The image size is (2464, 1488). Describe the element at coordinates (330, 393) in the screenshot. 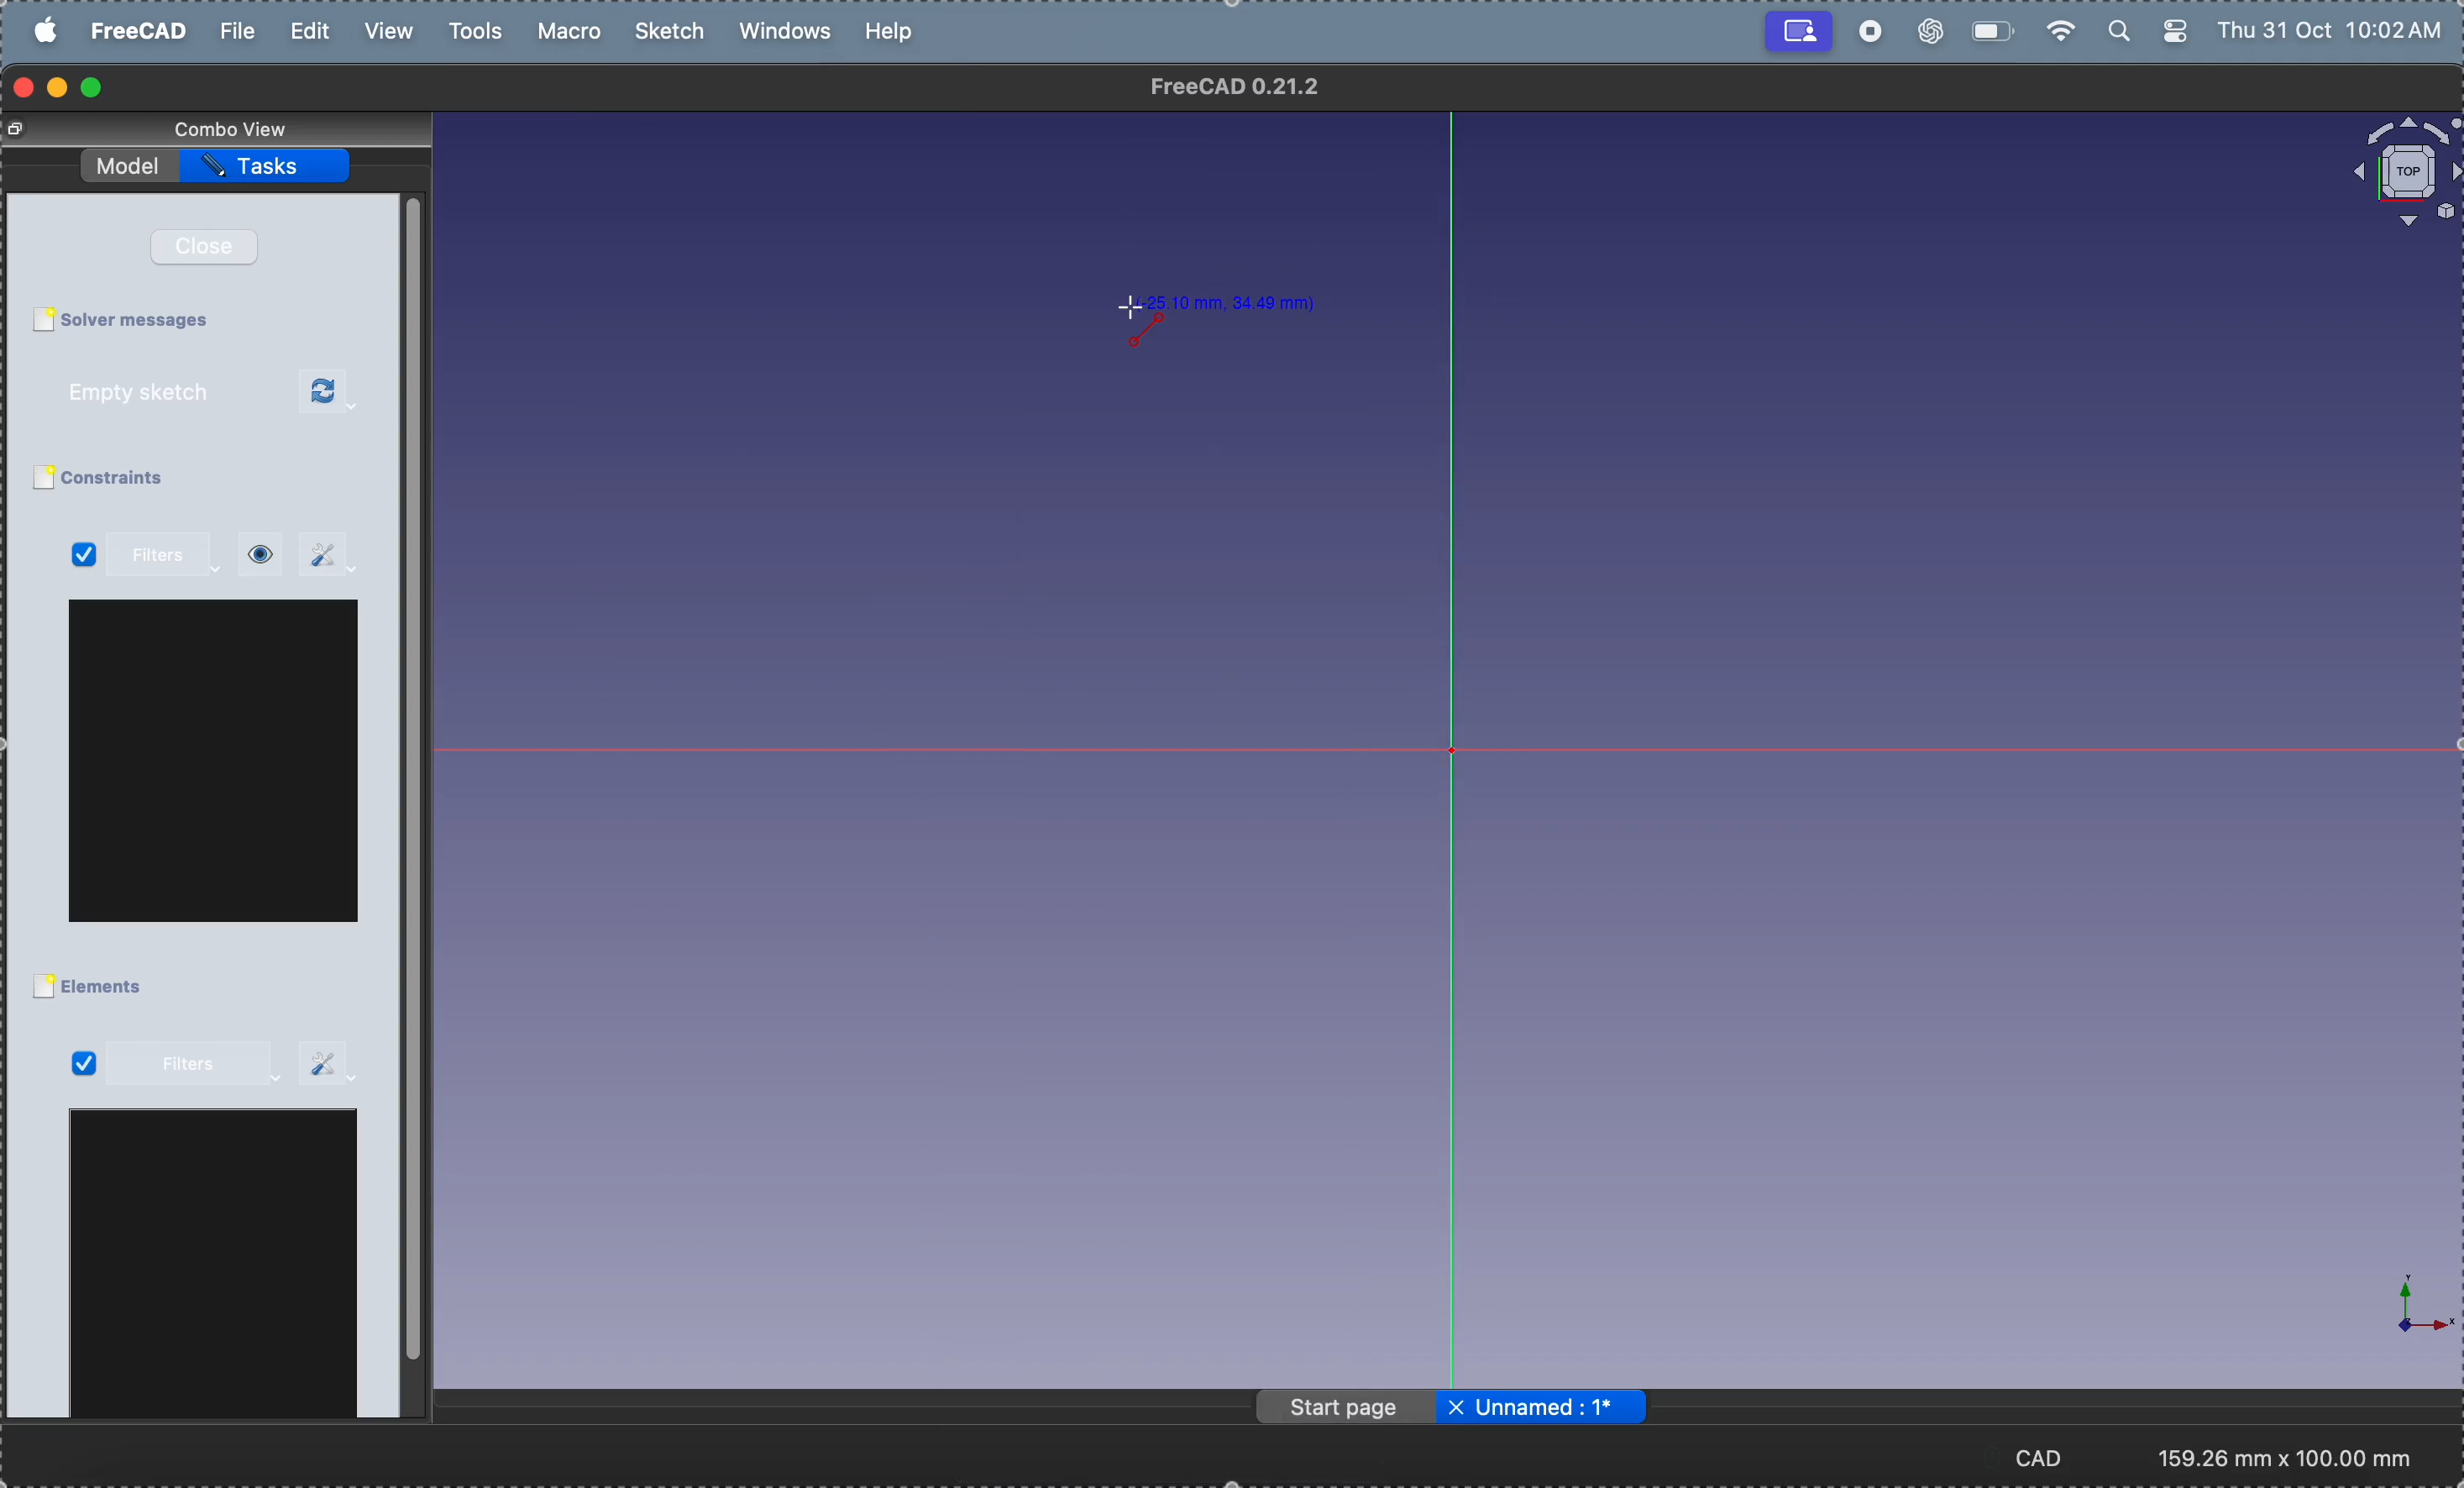

I see `refresh` at that location.